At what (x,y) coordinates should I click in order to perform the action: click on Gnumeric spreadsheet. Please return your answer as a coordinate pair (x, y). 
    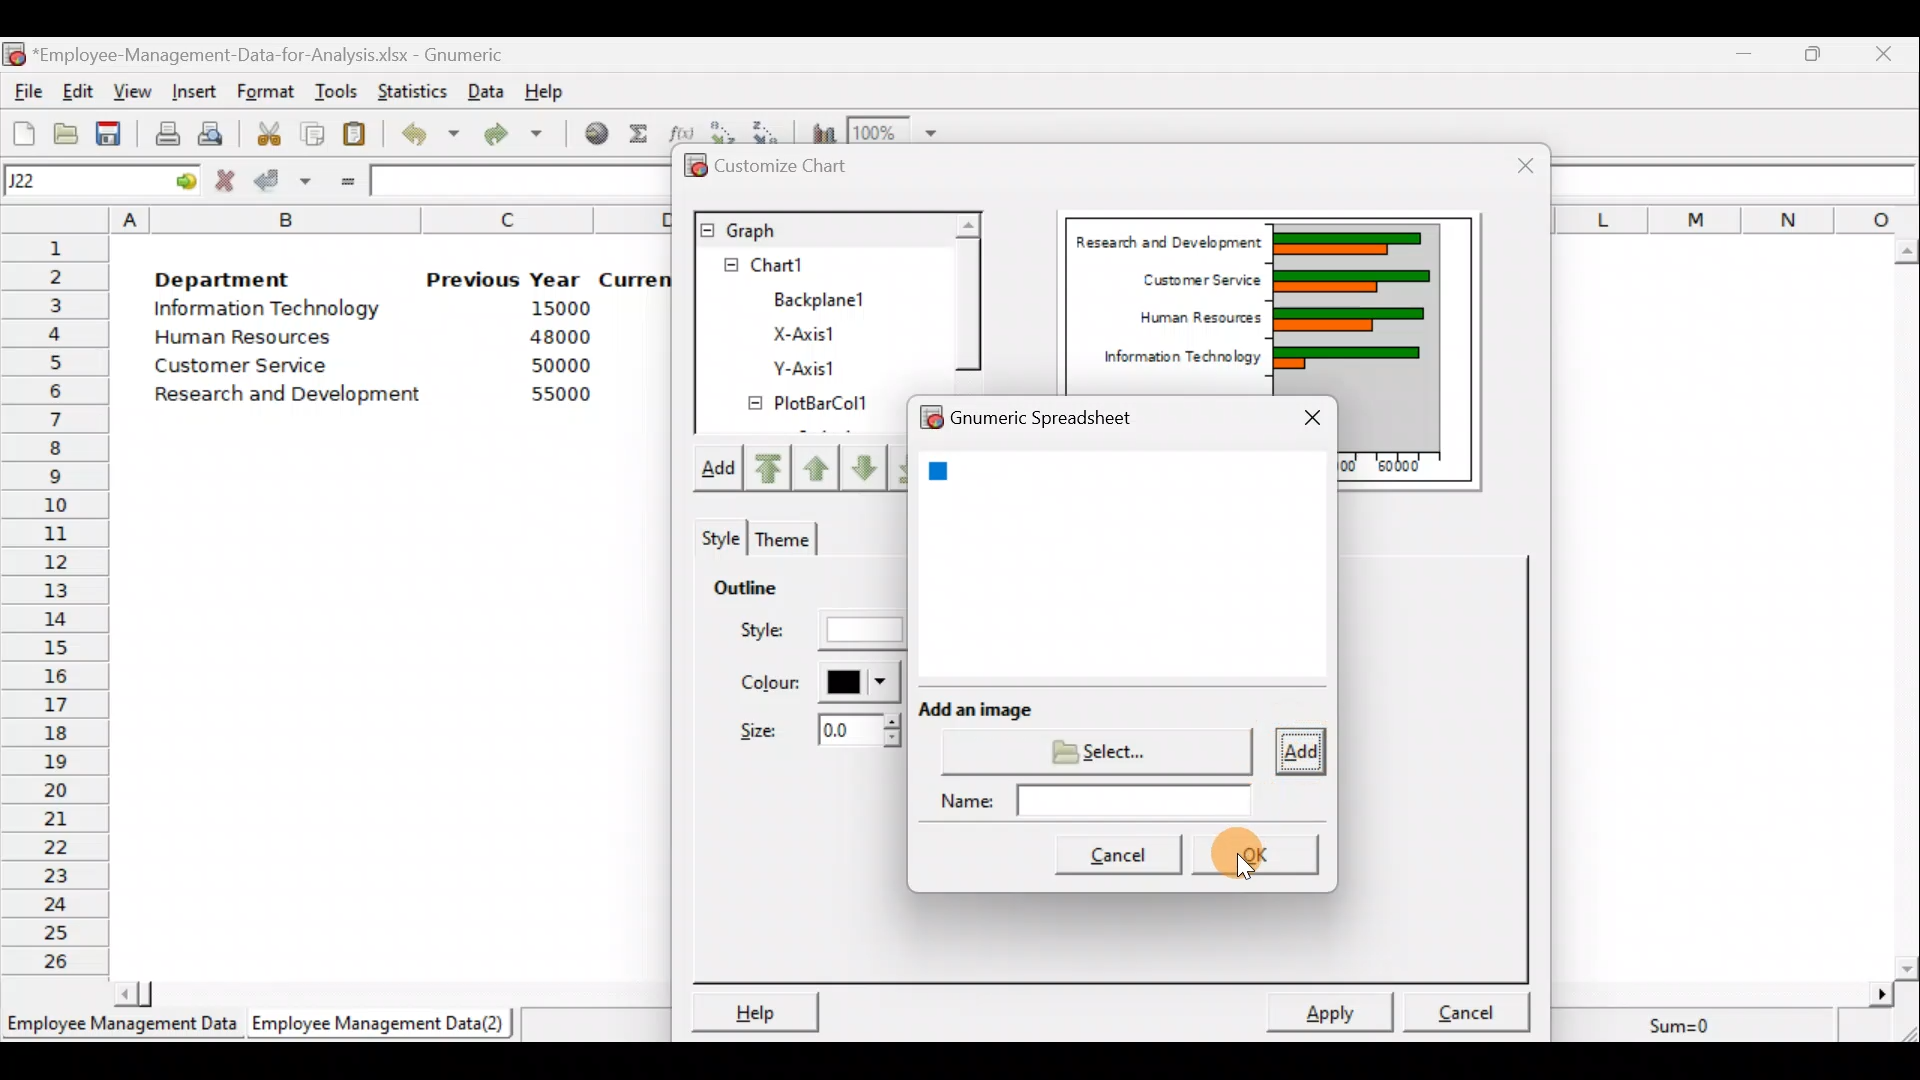
    Looking at the image, I should click on (1067, 413).